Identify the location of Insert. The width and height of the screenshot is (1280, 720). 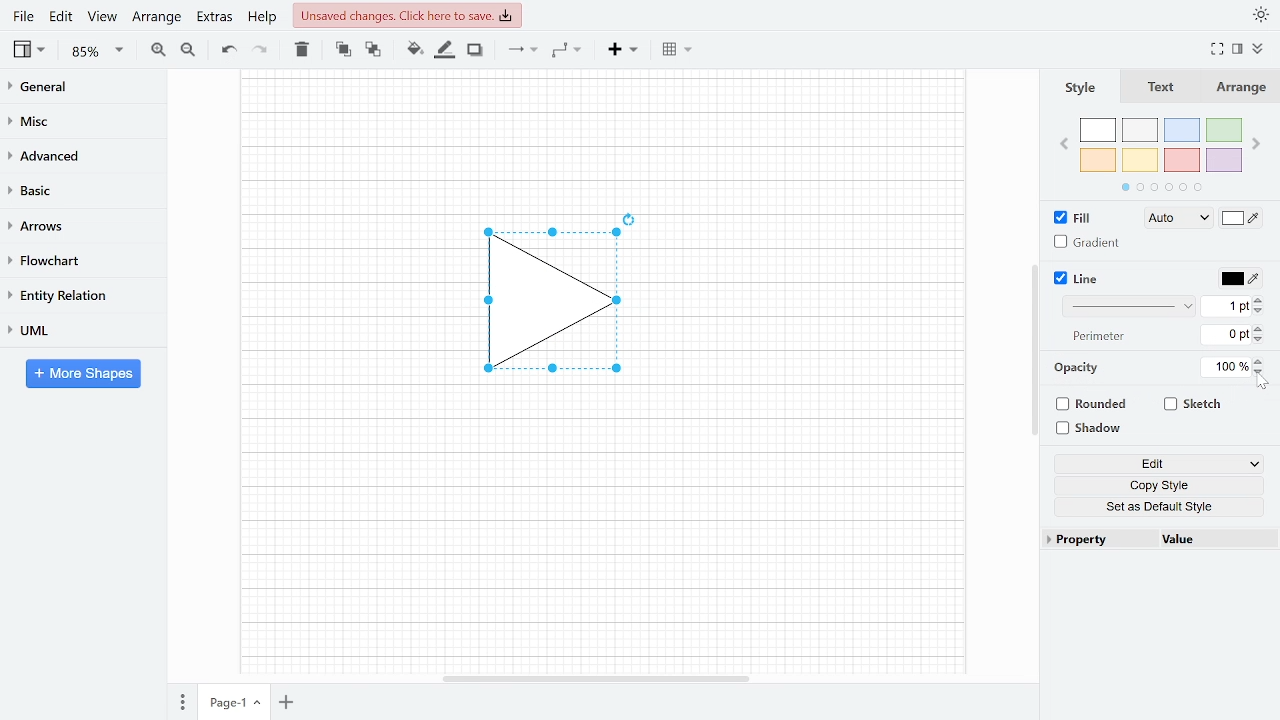
(623, 48).